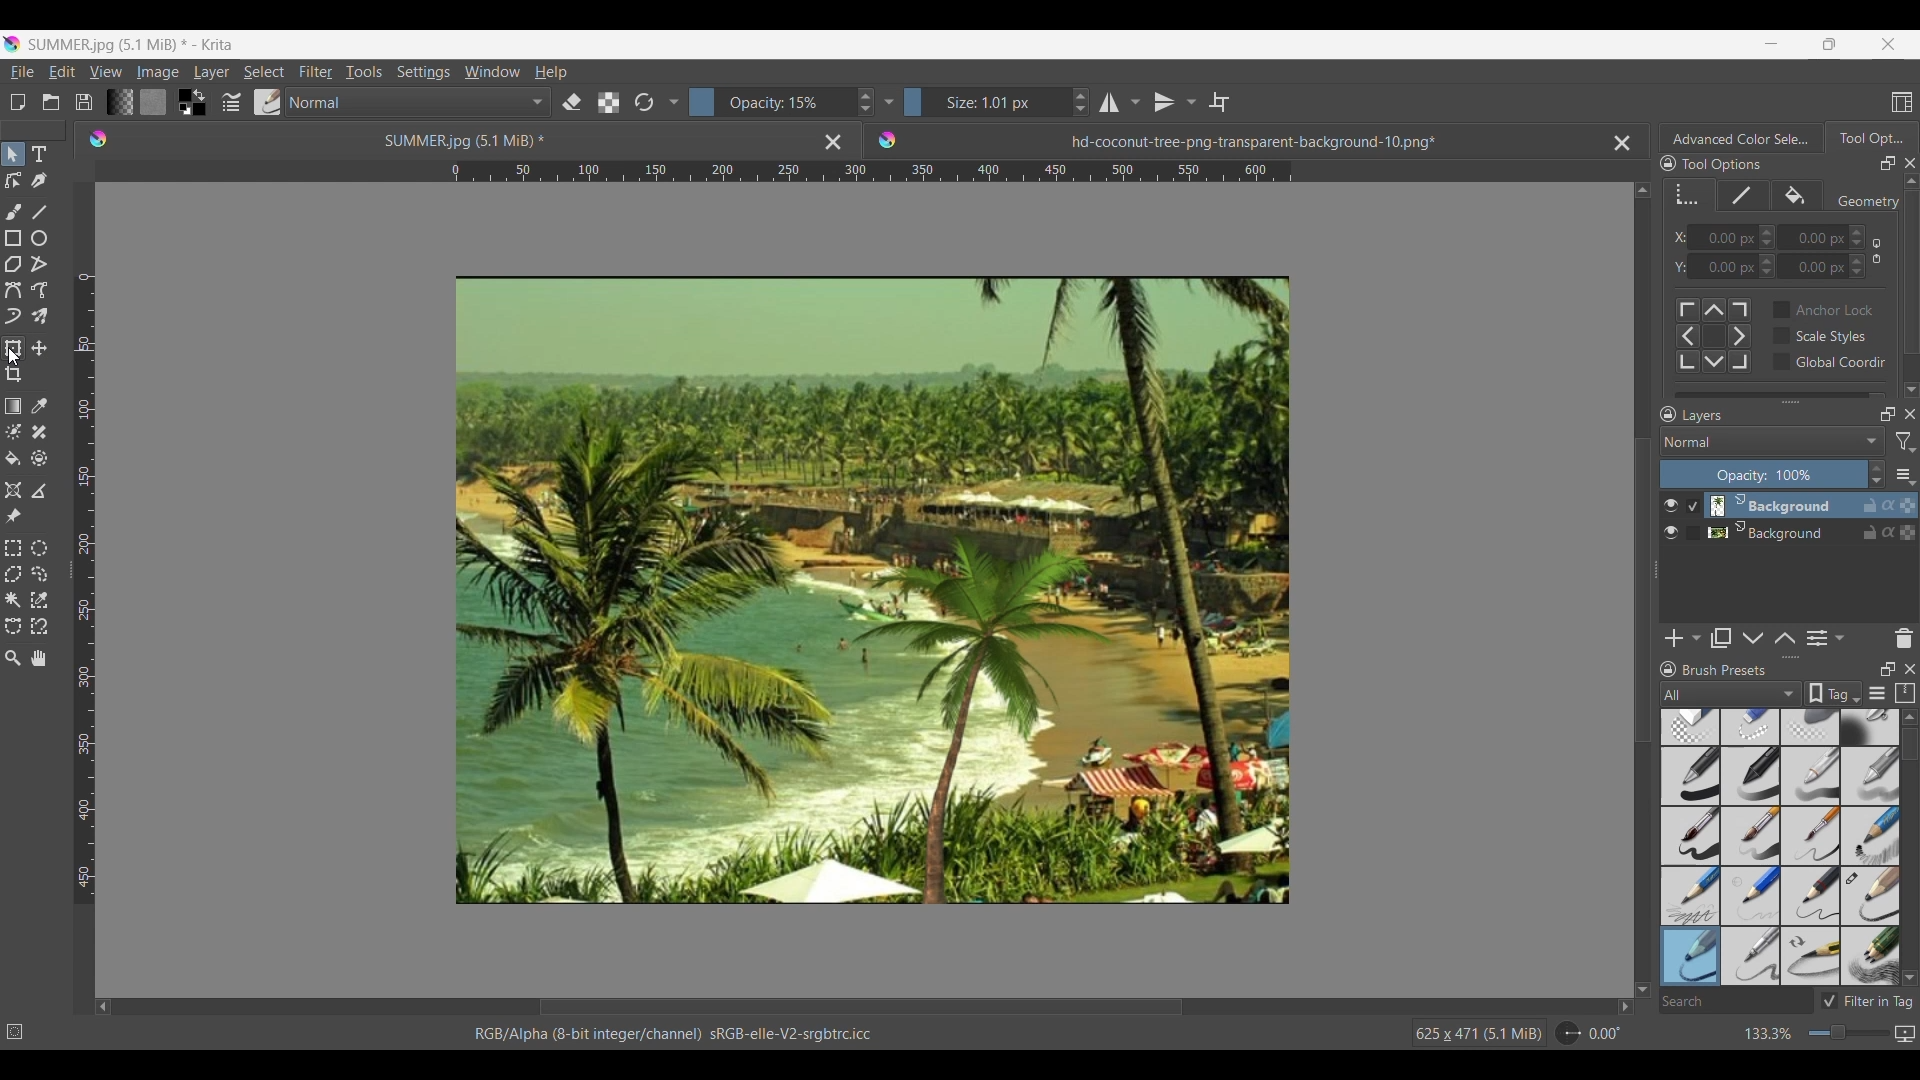 This screenshot has width=1920, height=1080. Describe the element at coordinates (875, 592) in the screenshot. I see `Image` at that location.